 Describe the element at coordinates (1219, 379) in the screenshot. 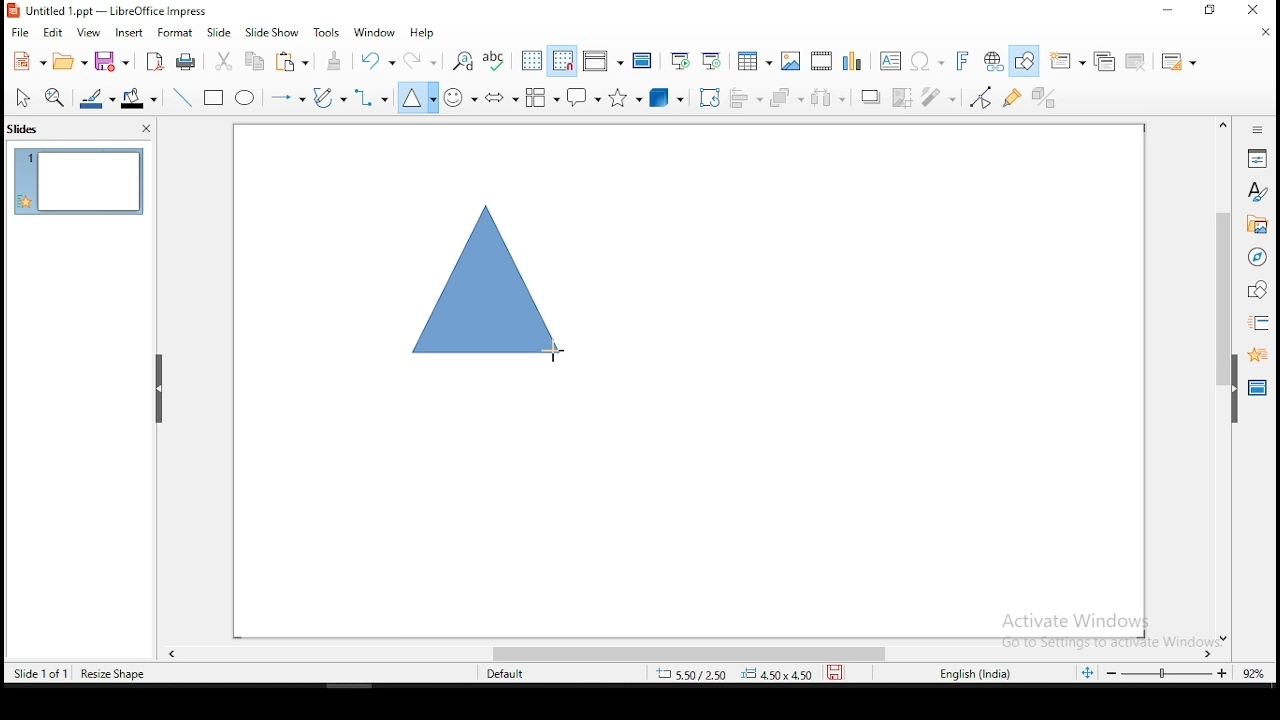

I see `scroll bar` at that location.